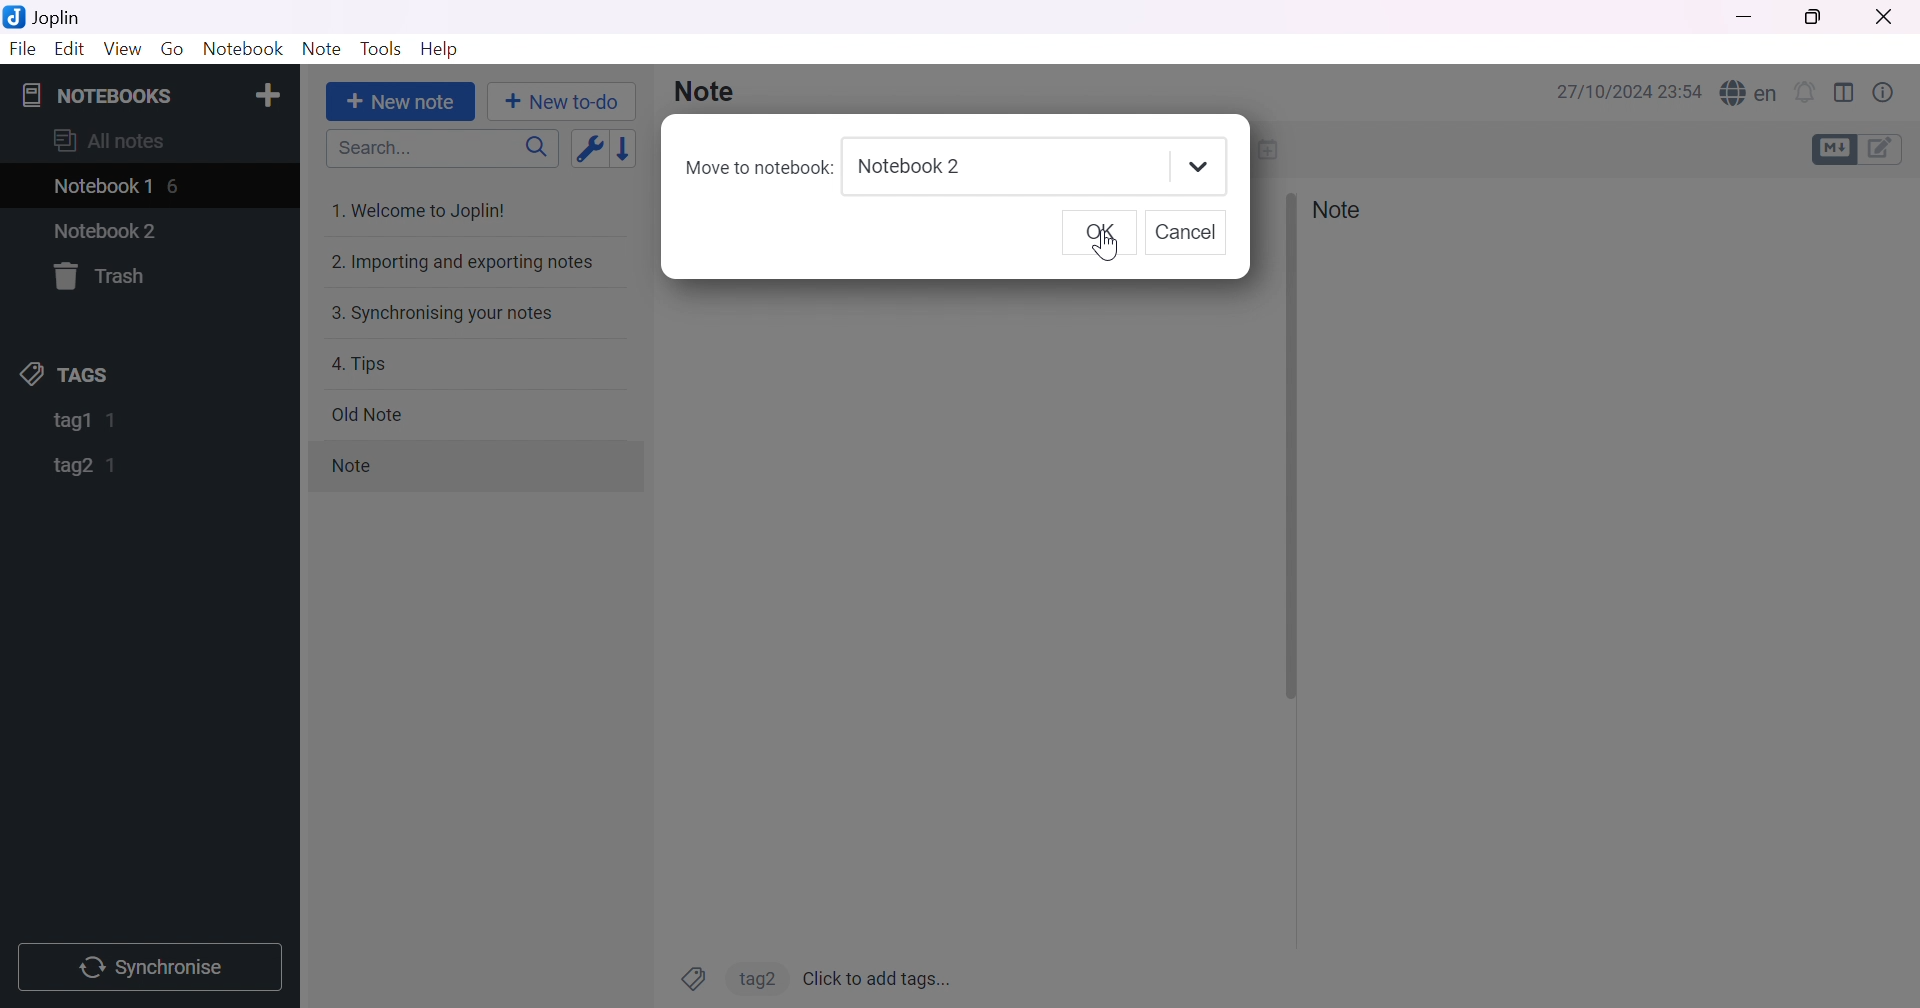 The height and width of the screenshot is (1008, 1920). I want to click on 6, so click(177, 185).